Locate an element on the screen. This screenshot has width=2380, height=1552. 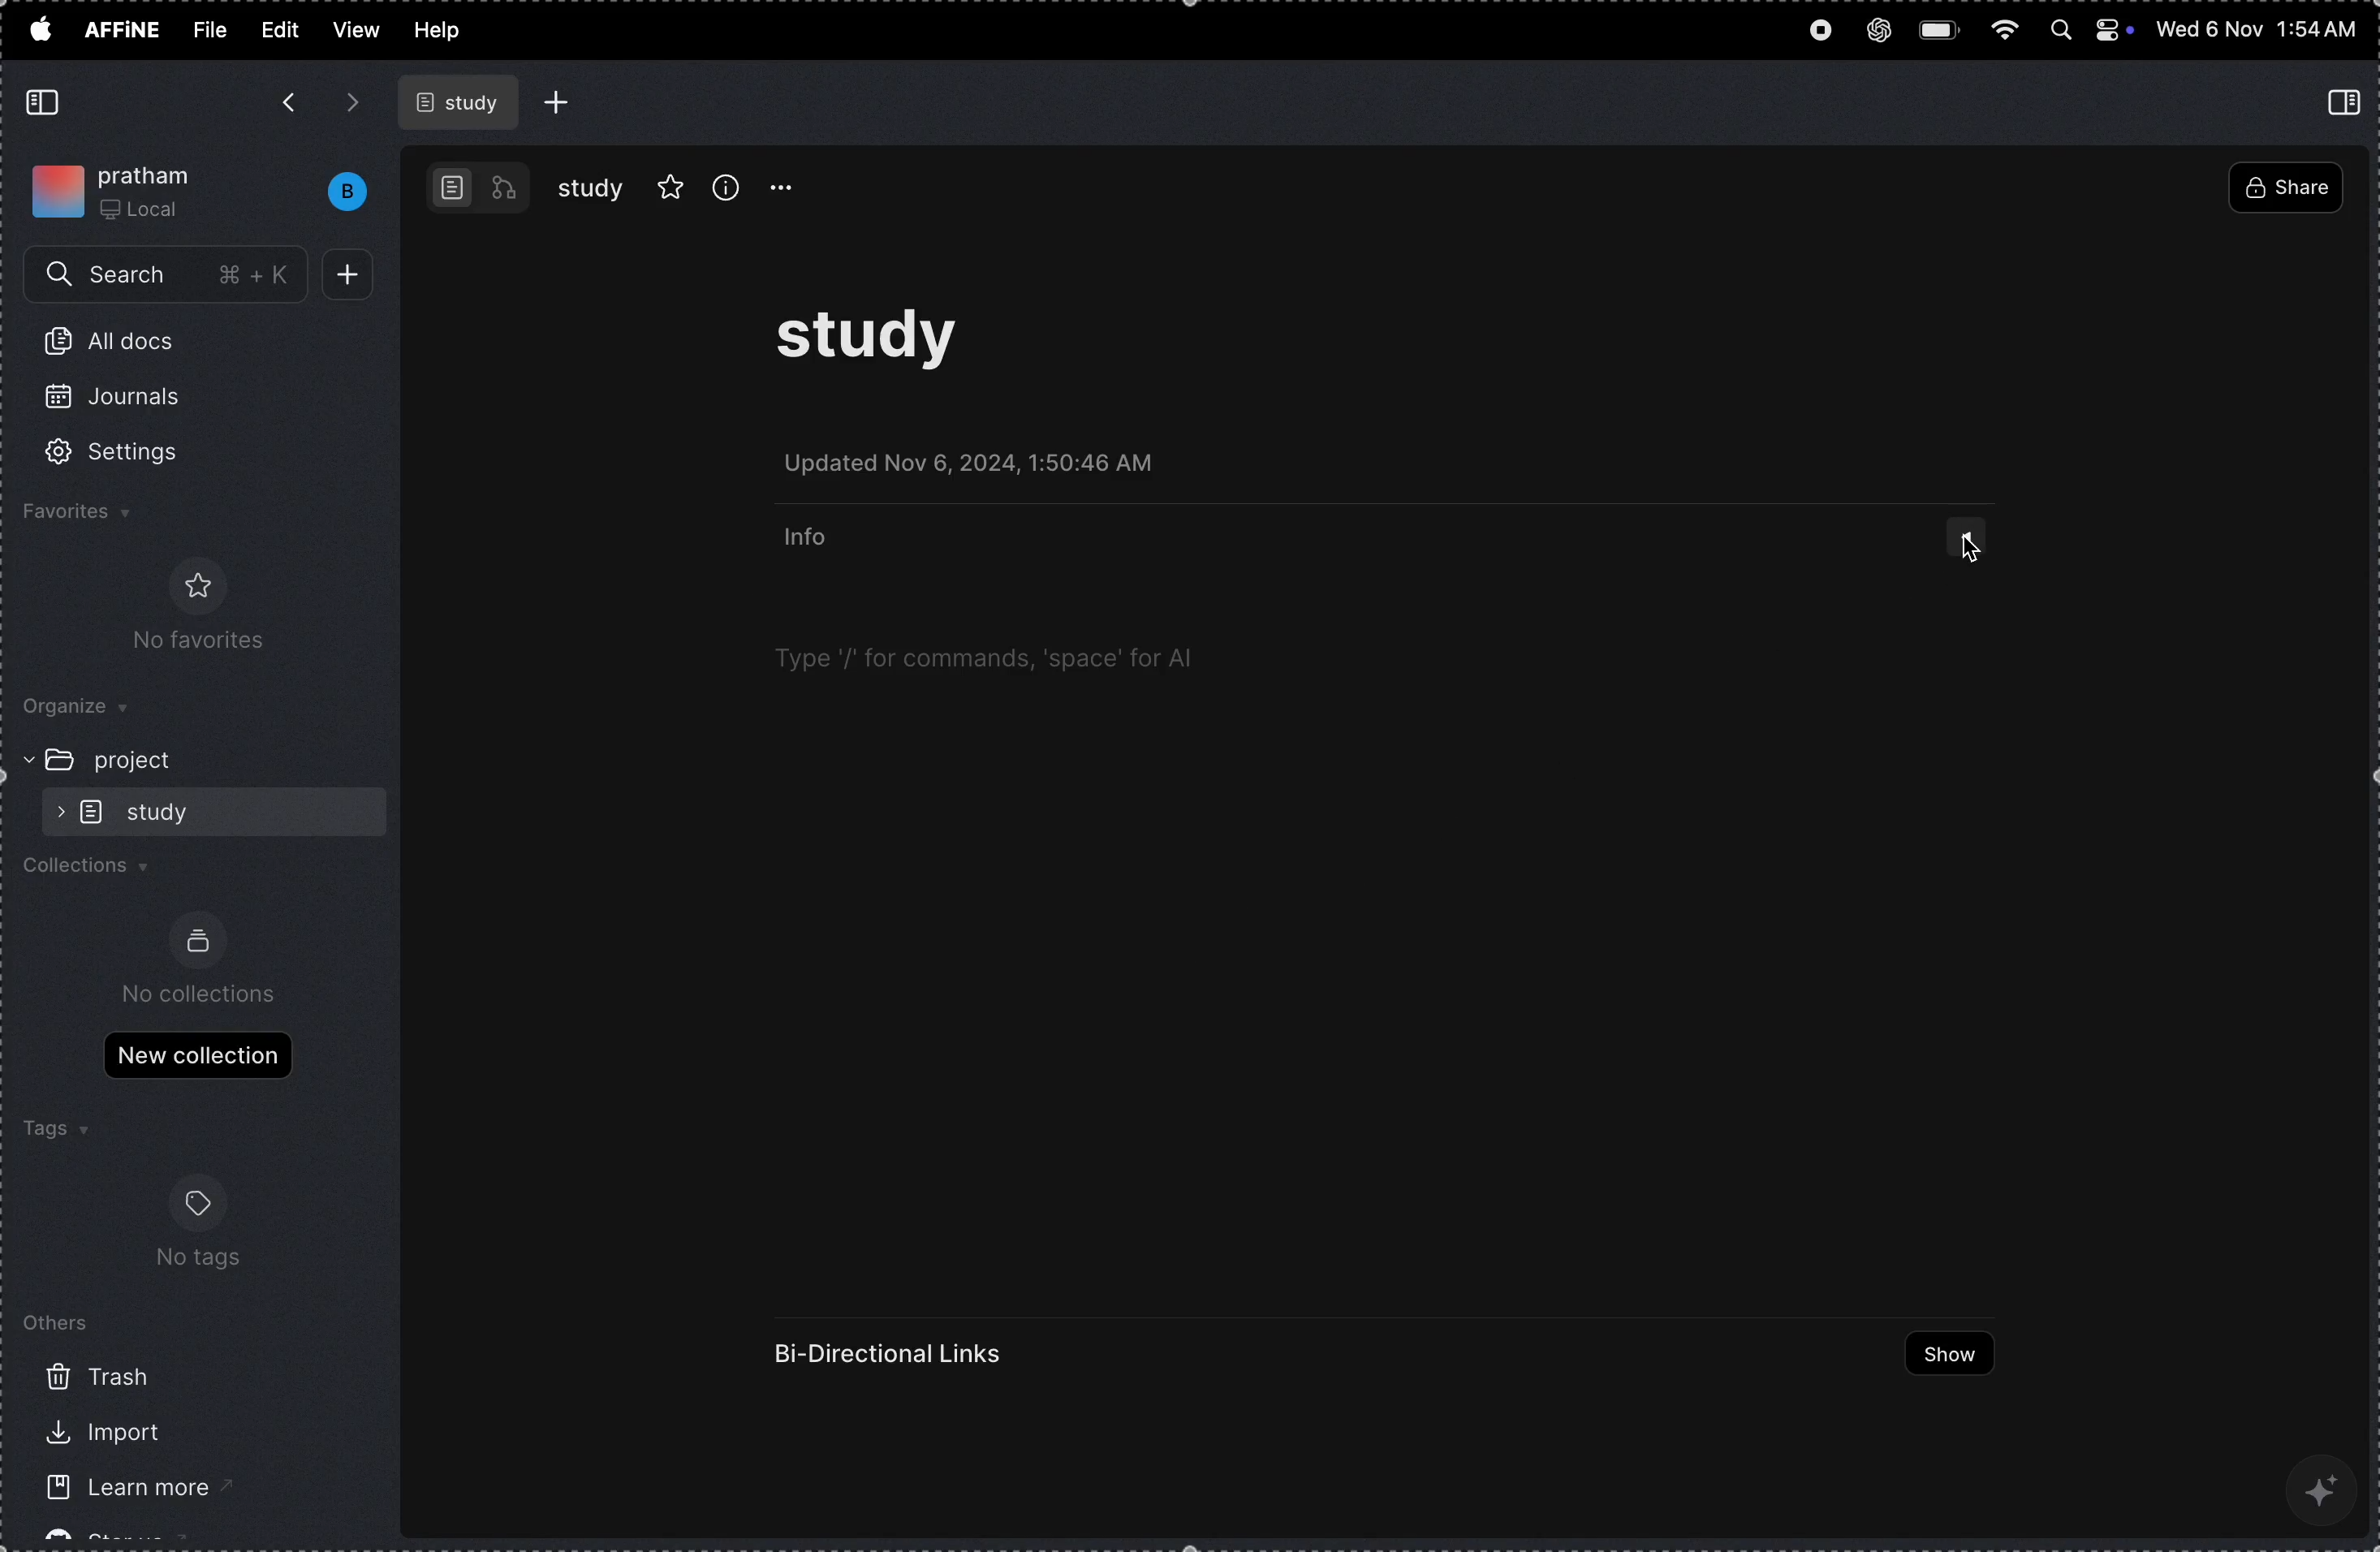
expand/collapse is located at coordinates (21, 758).